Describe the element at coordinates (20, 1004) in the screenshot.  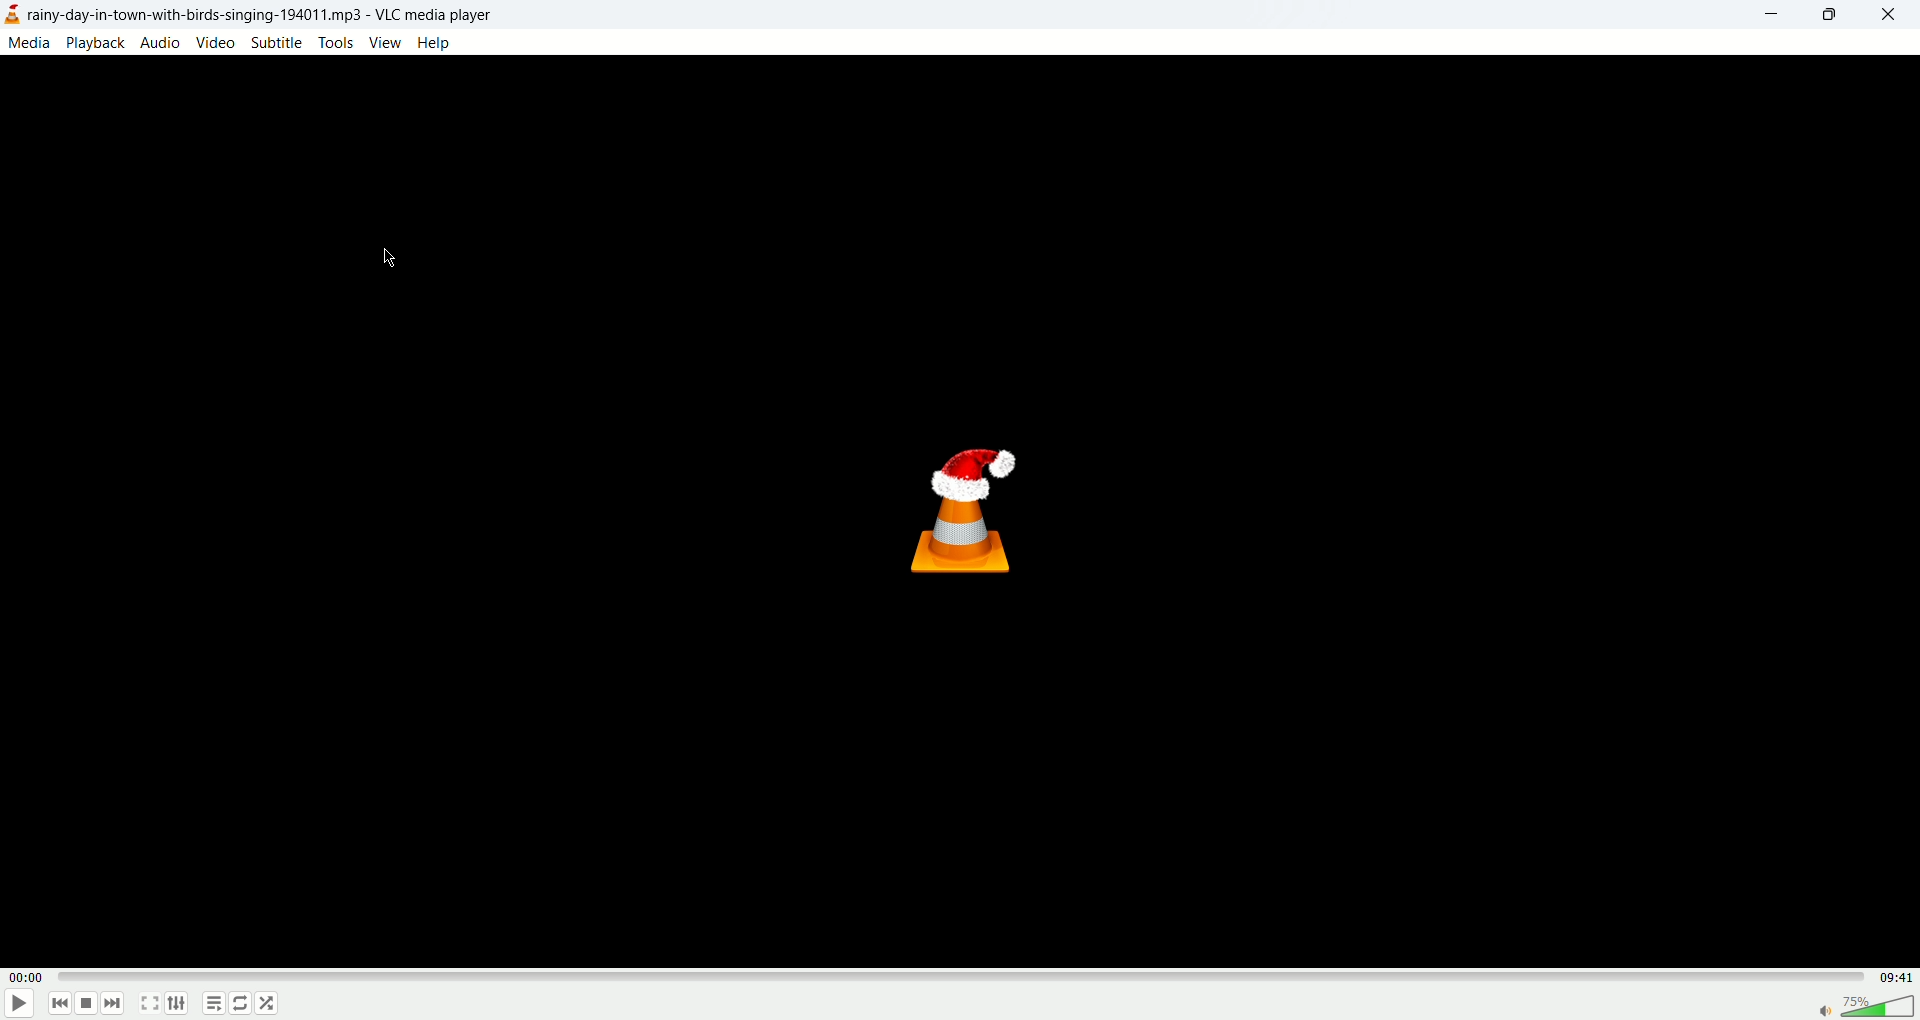
I see `play/pause` at that location.